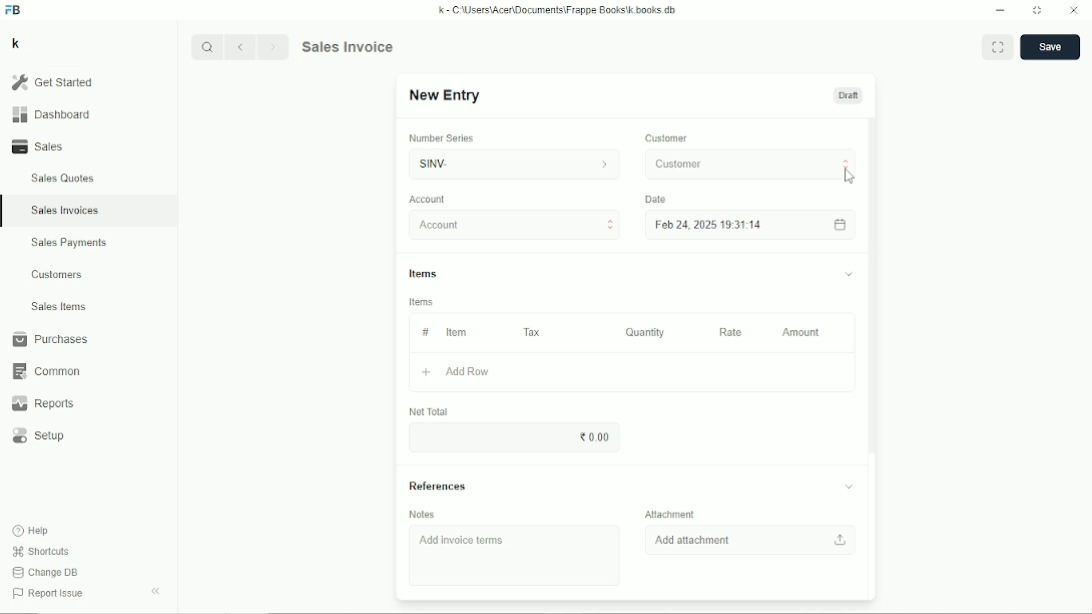  Describe the element at coordinates (41, 436) in the screenshot. I see `Setup` at that location.